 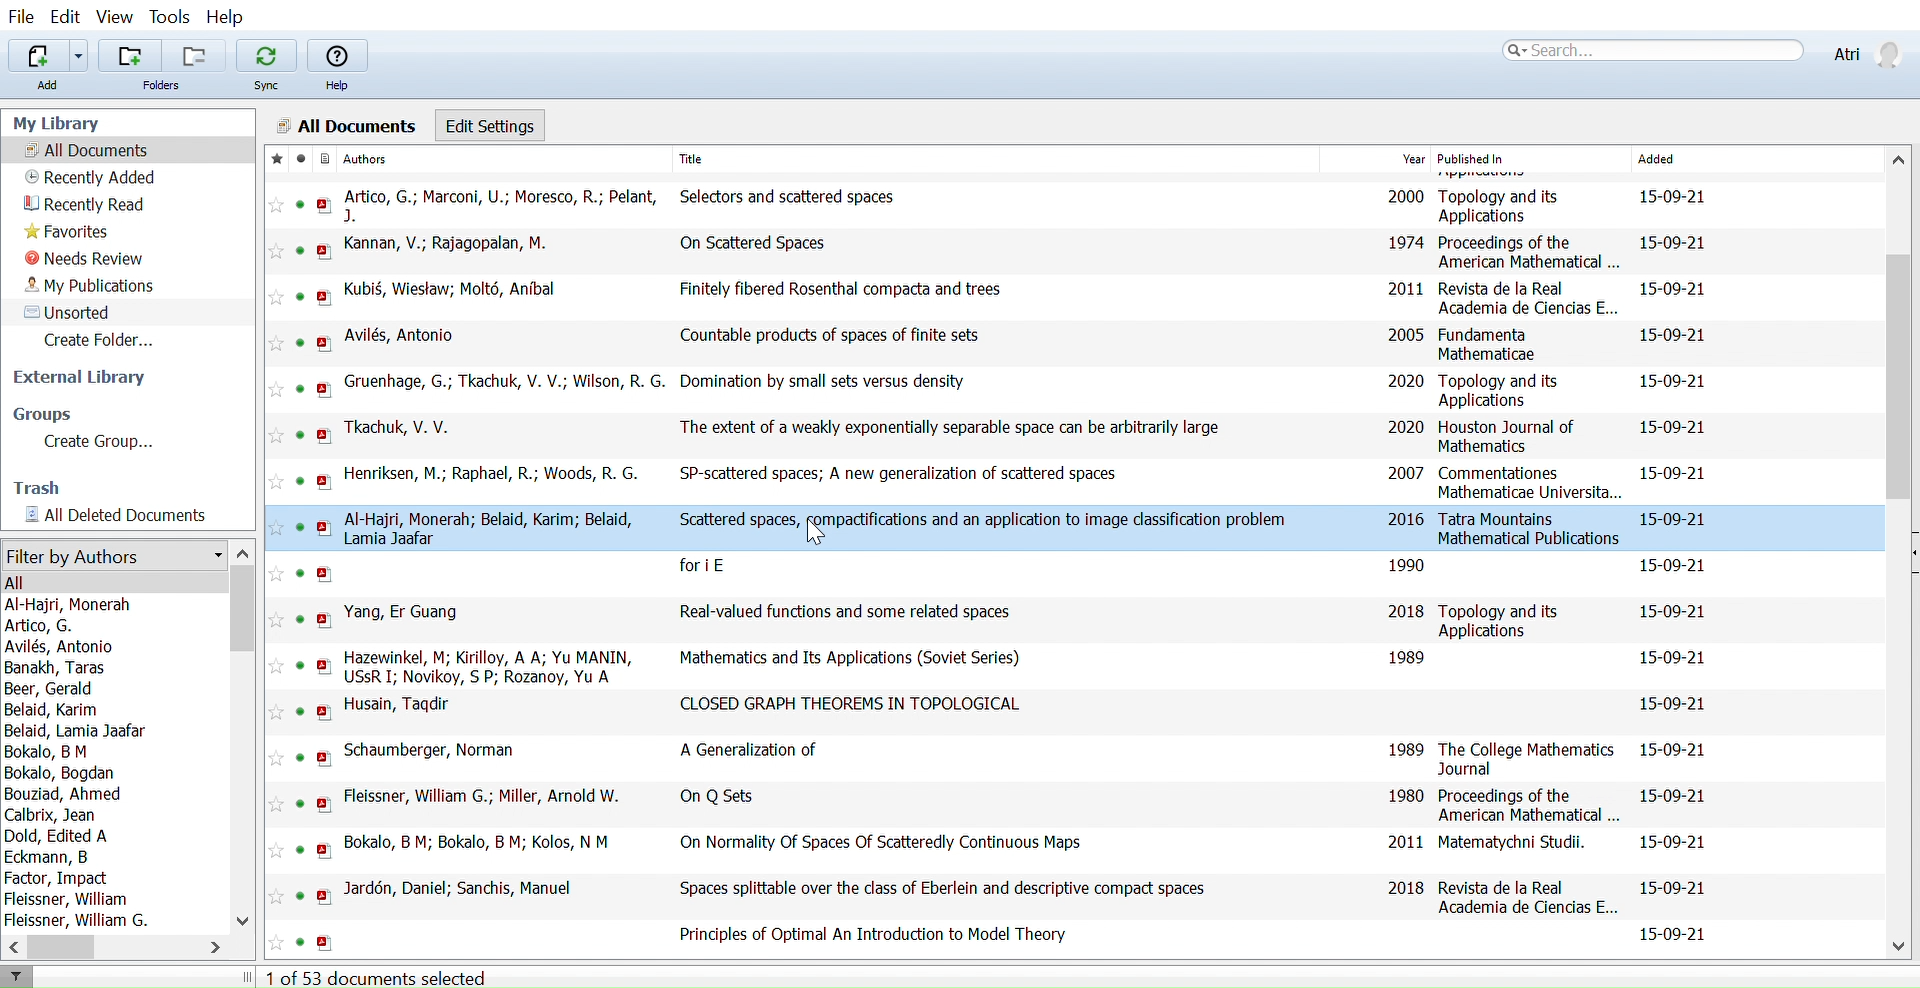 I want to click on Added, so click(x=1696, y=159).